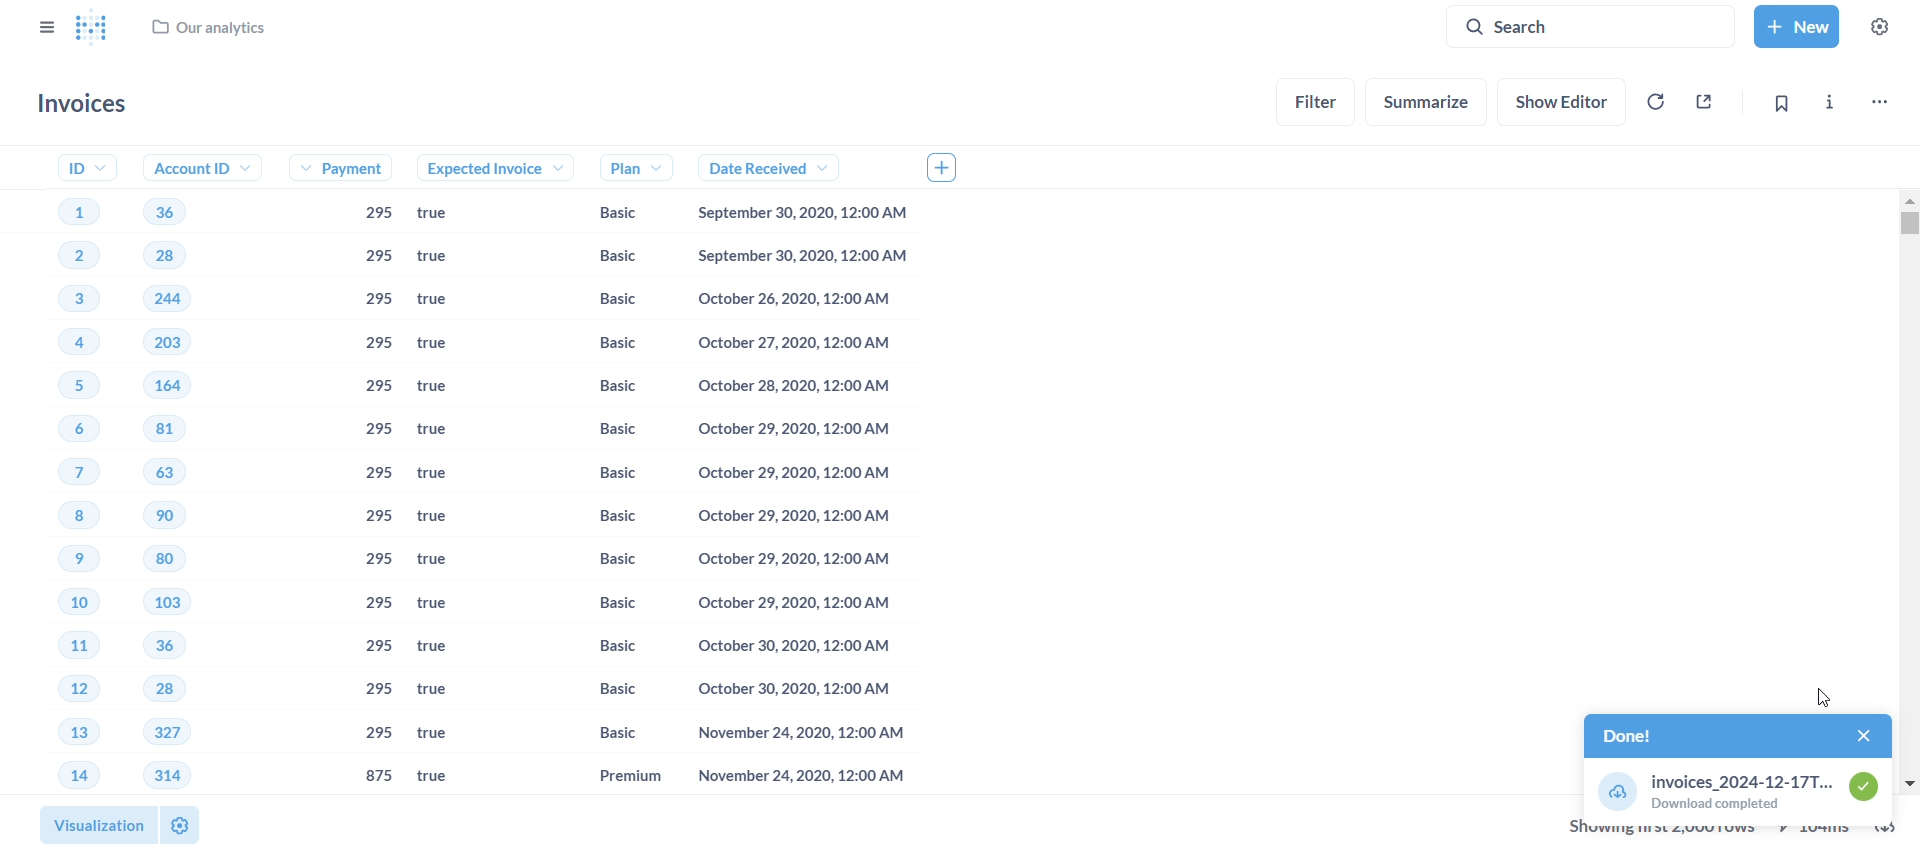 This screenshot has width=1920, height=854. What do you see at coordinates (163, 211) in the screenshot?
I see `36` at bounding box center [163, 211].